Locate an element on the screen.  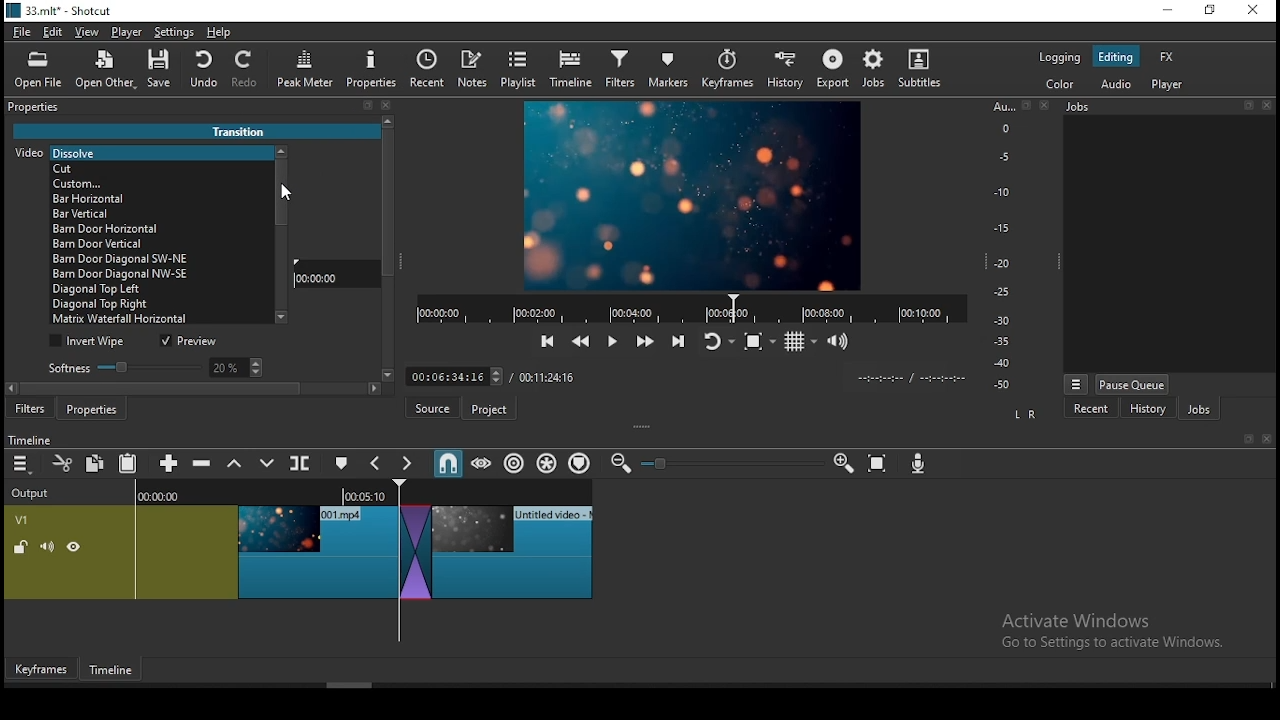
redo is located at coordinates (248, 72).